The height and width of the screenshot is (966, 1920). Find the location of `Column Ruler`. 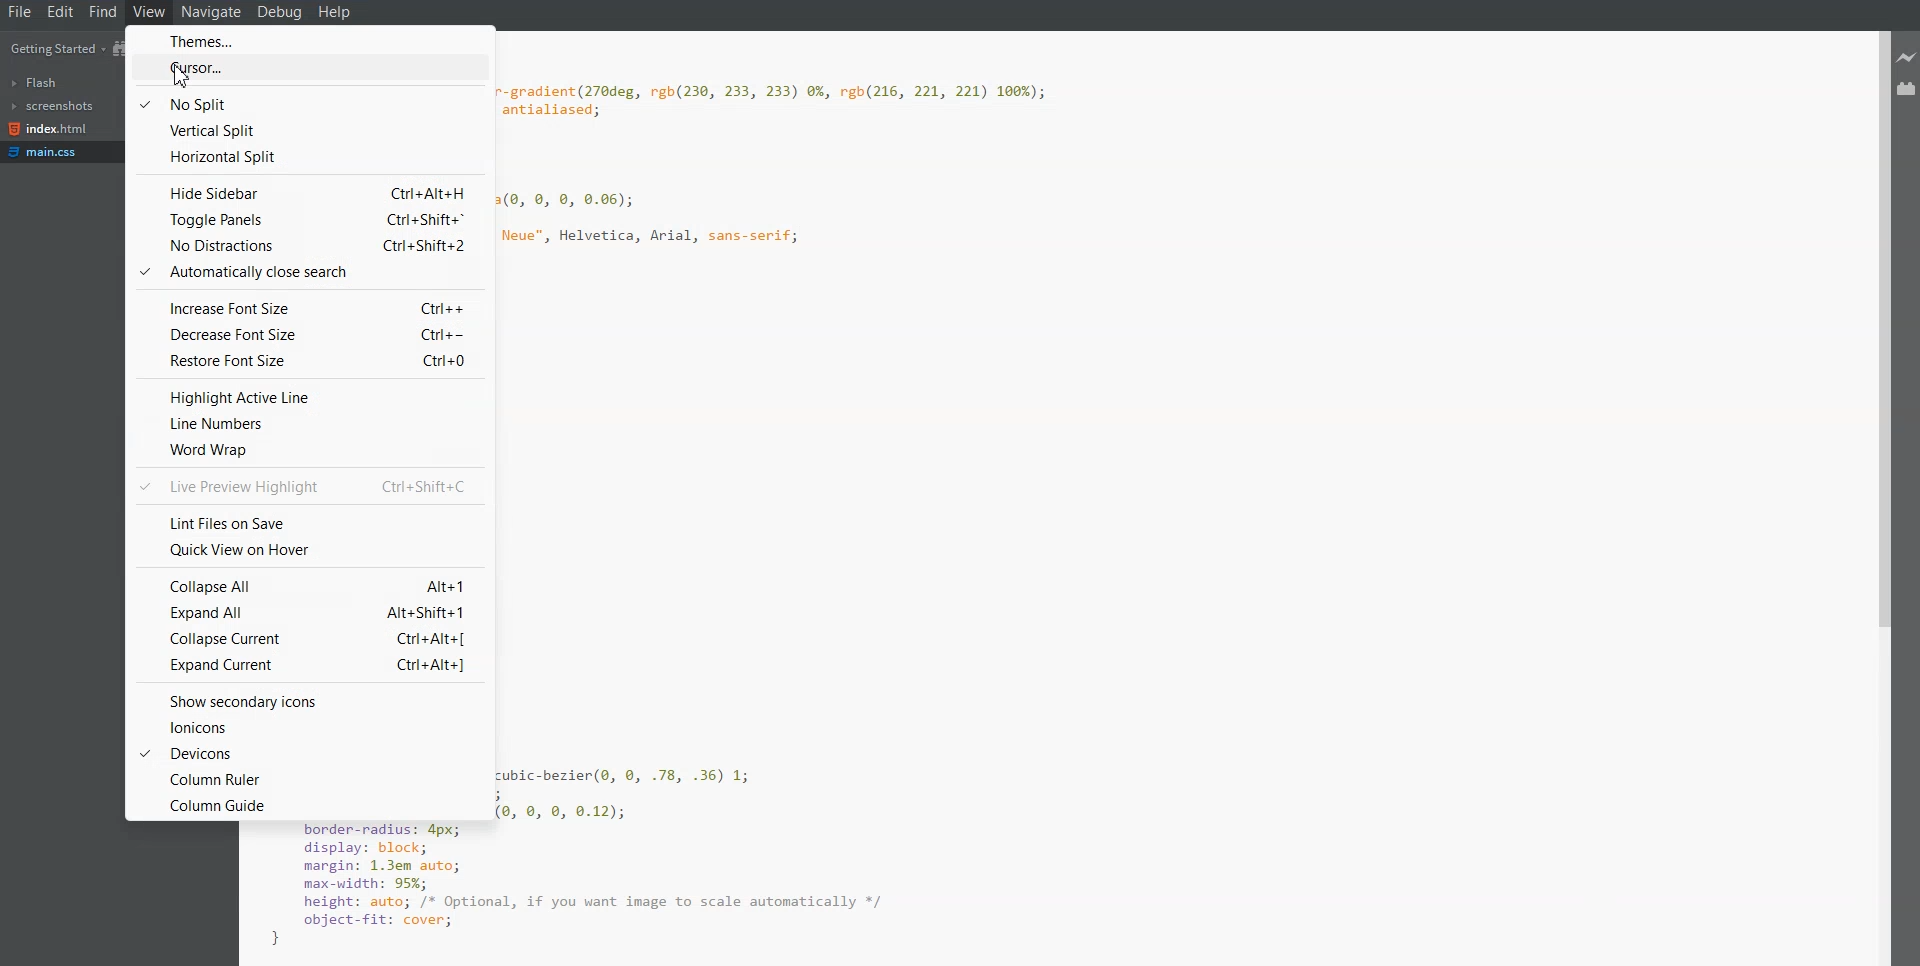

Column Ruler is located at coordinates (308, 779).